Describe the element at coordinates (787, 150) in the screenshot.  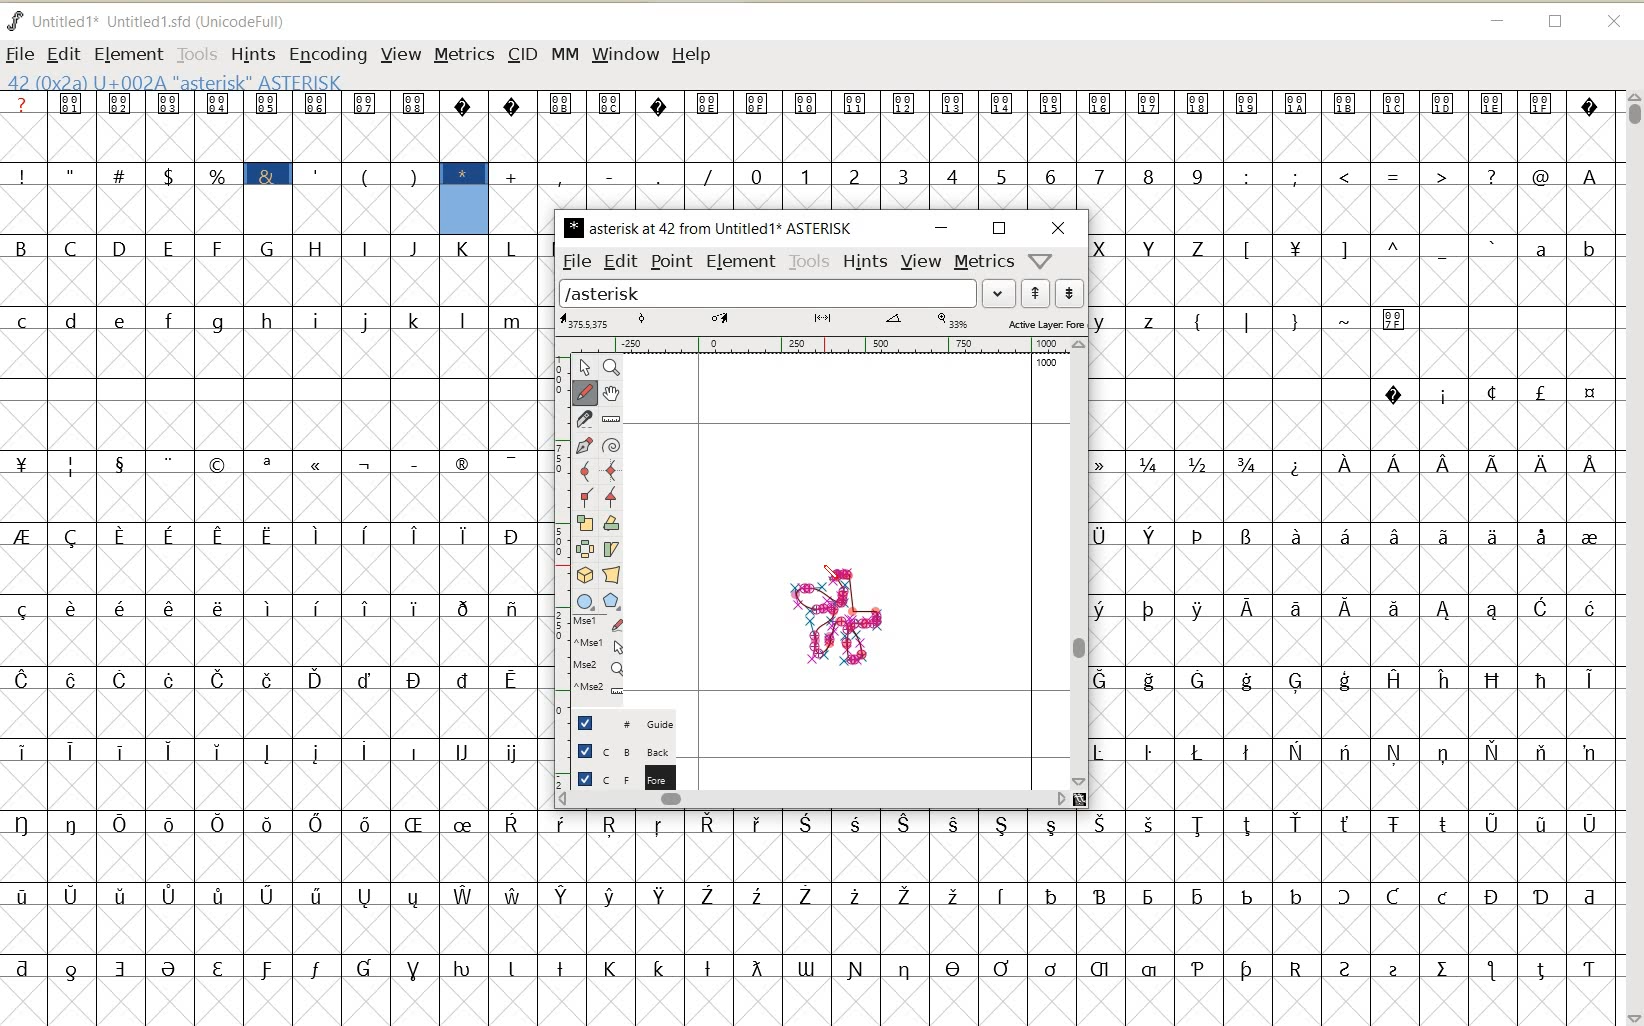
I see `GLYPHY SPECIAL CHARACTERS AND NUMBERS` at that location.